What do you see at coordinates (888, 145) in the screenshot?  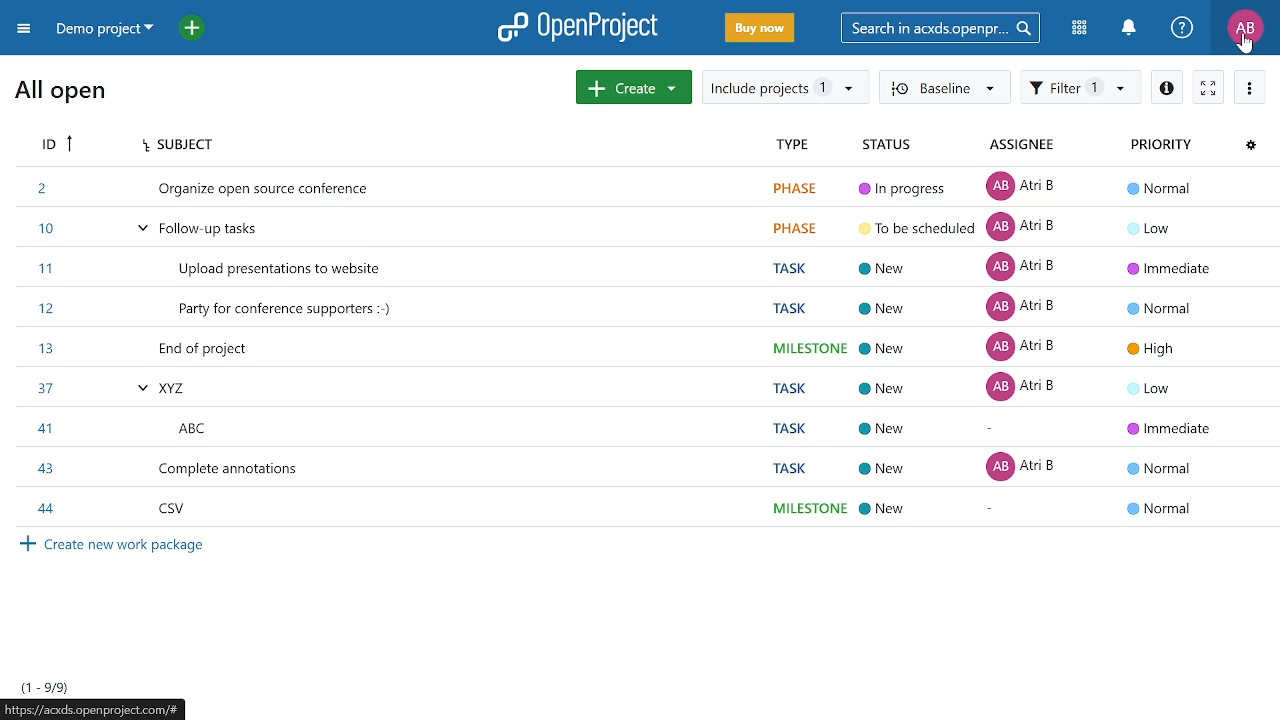 I see `Status` at bounding box center [888, 145].